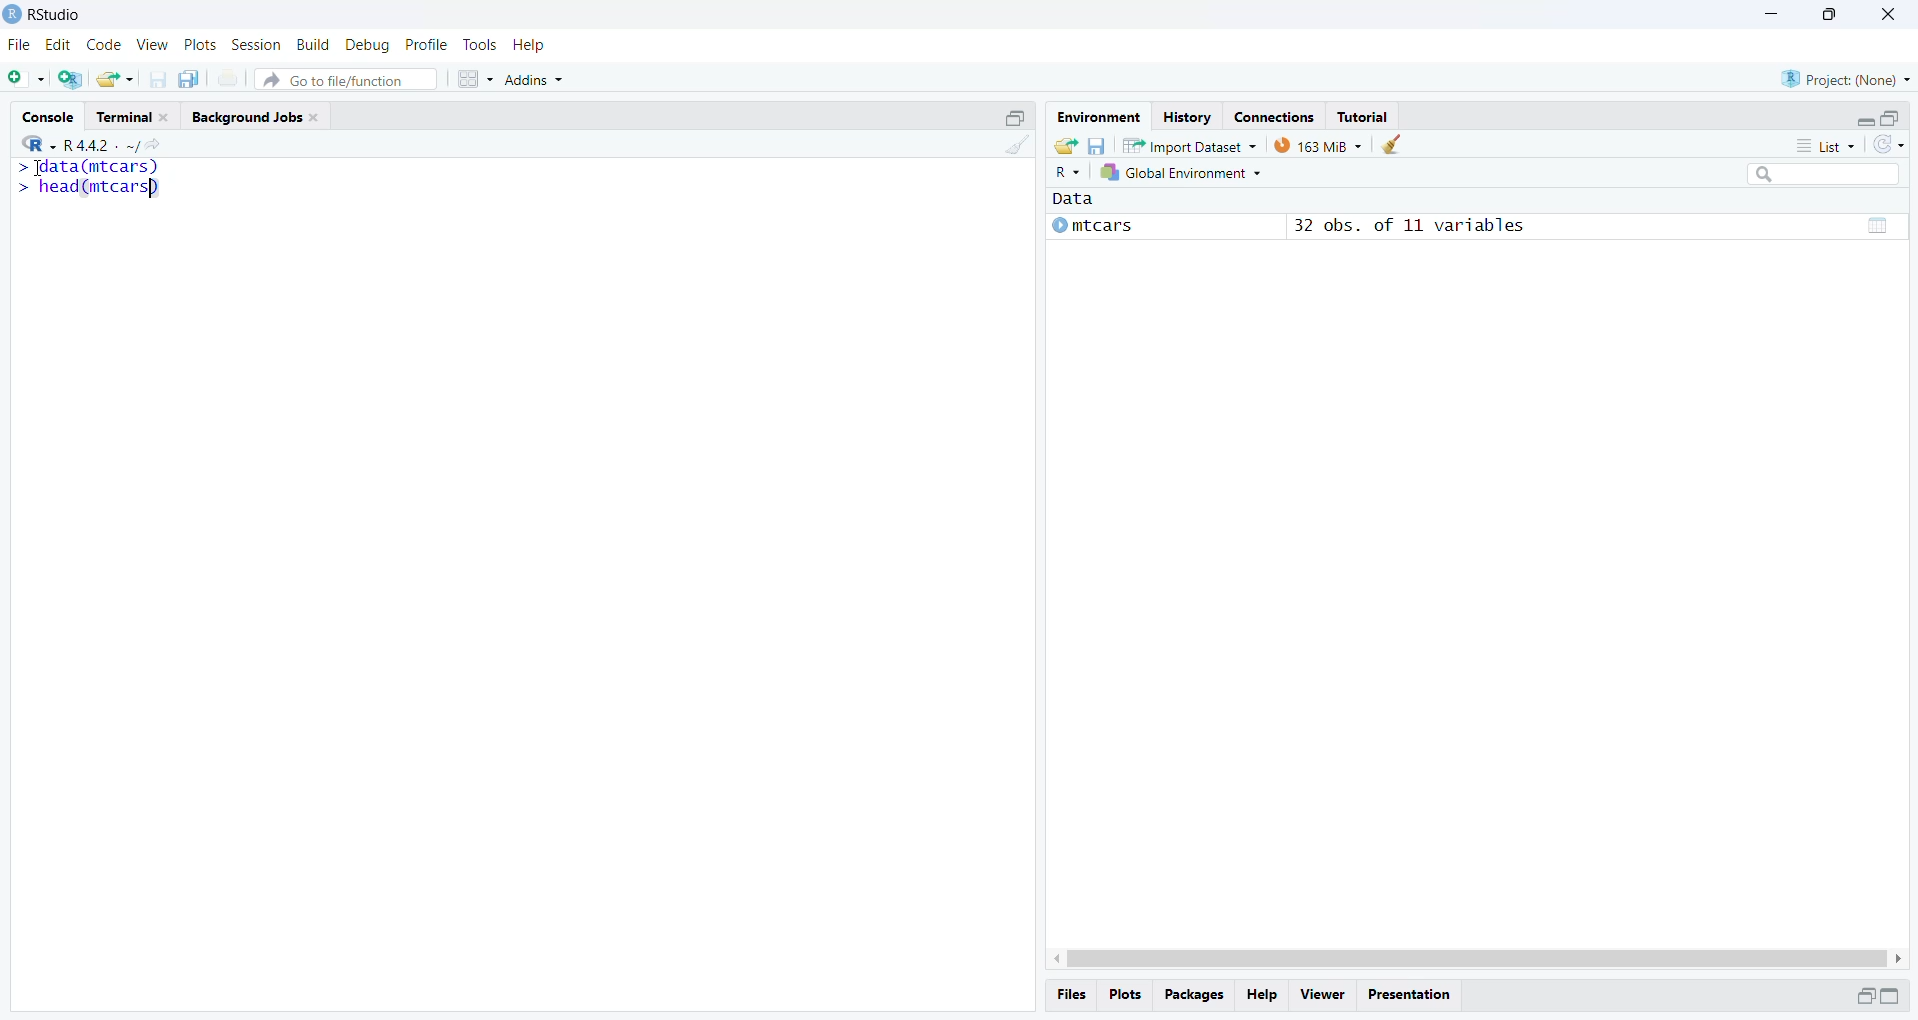 Image resolution: width=1918 pixels, height=1020 pixels. What do you see at coordinates (70, 79) in the screenshot?
I see `add file` at bounding box center [70, 79].